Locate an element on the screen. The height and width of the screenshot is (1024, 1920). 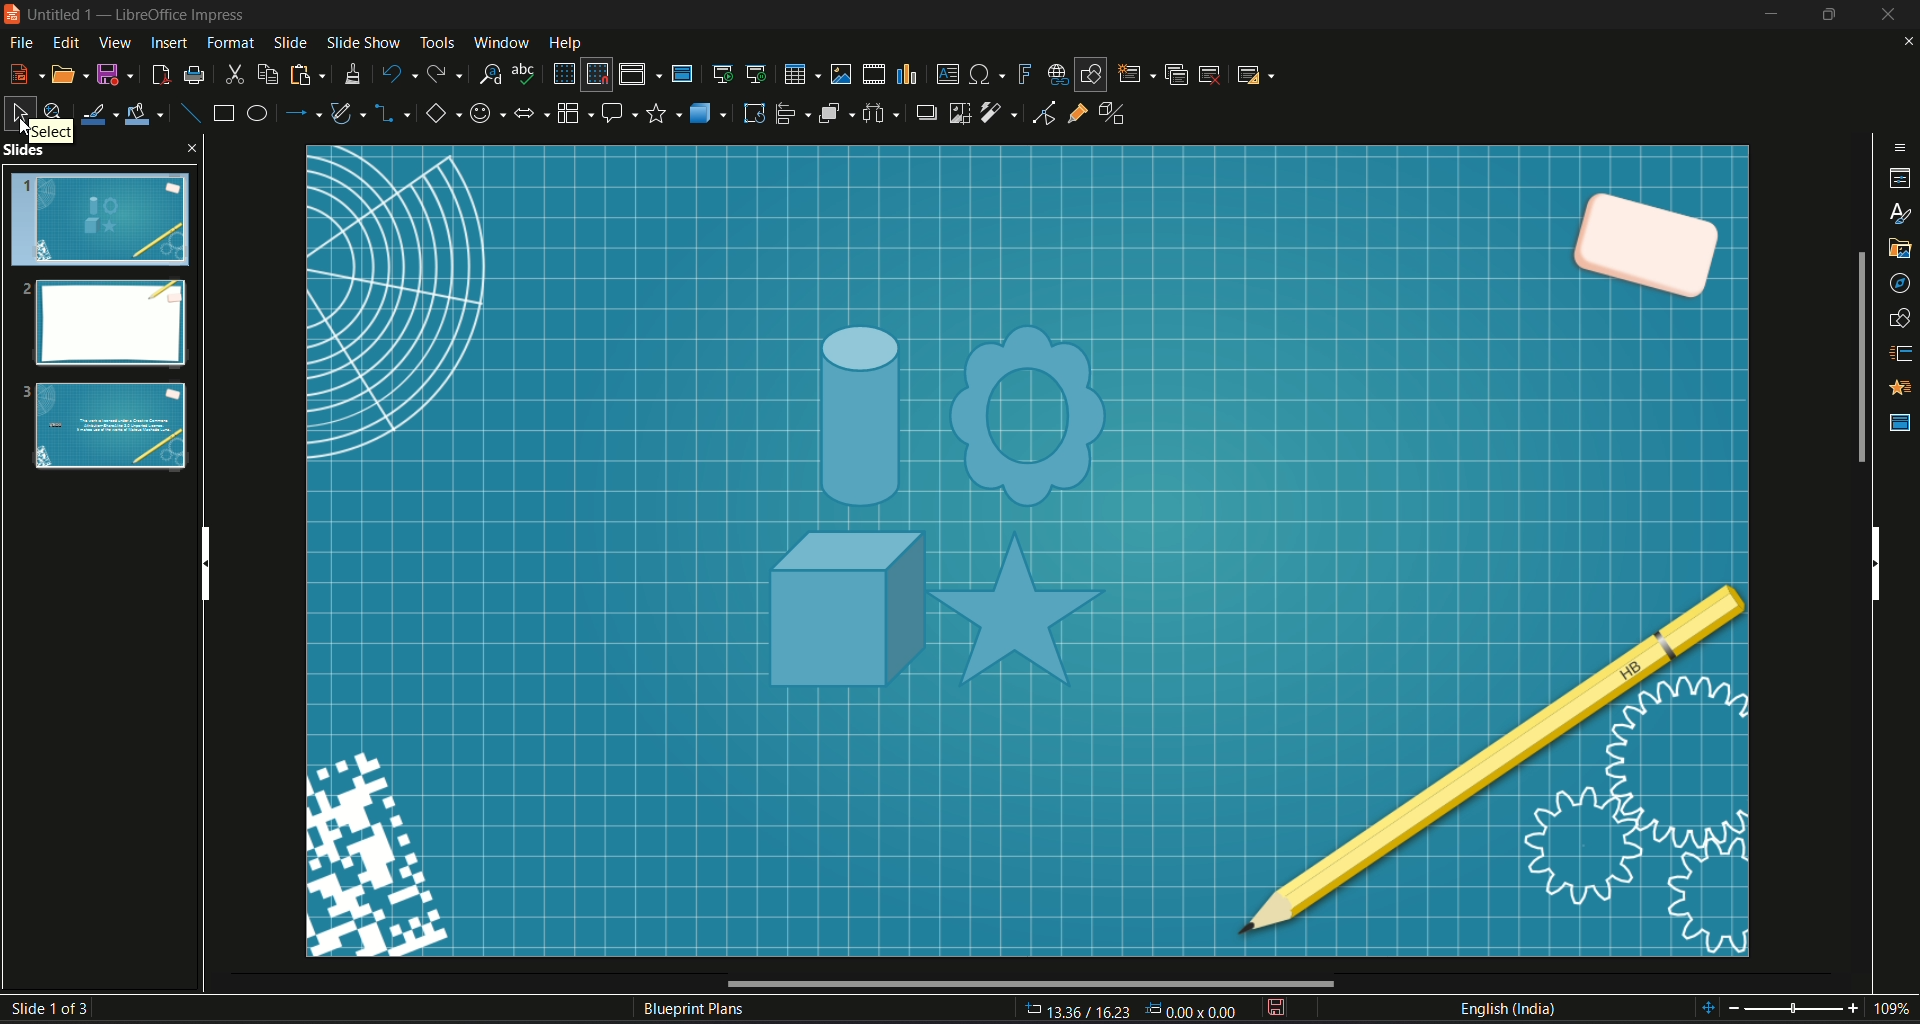
insert textbox is located at coordinates (946, 72).